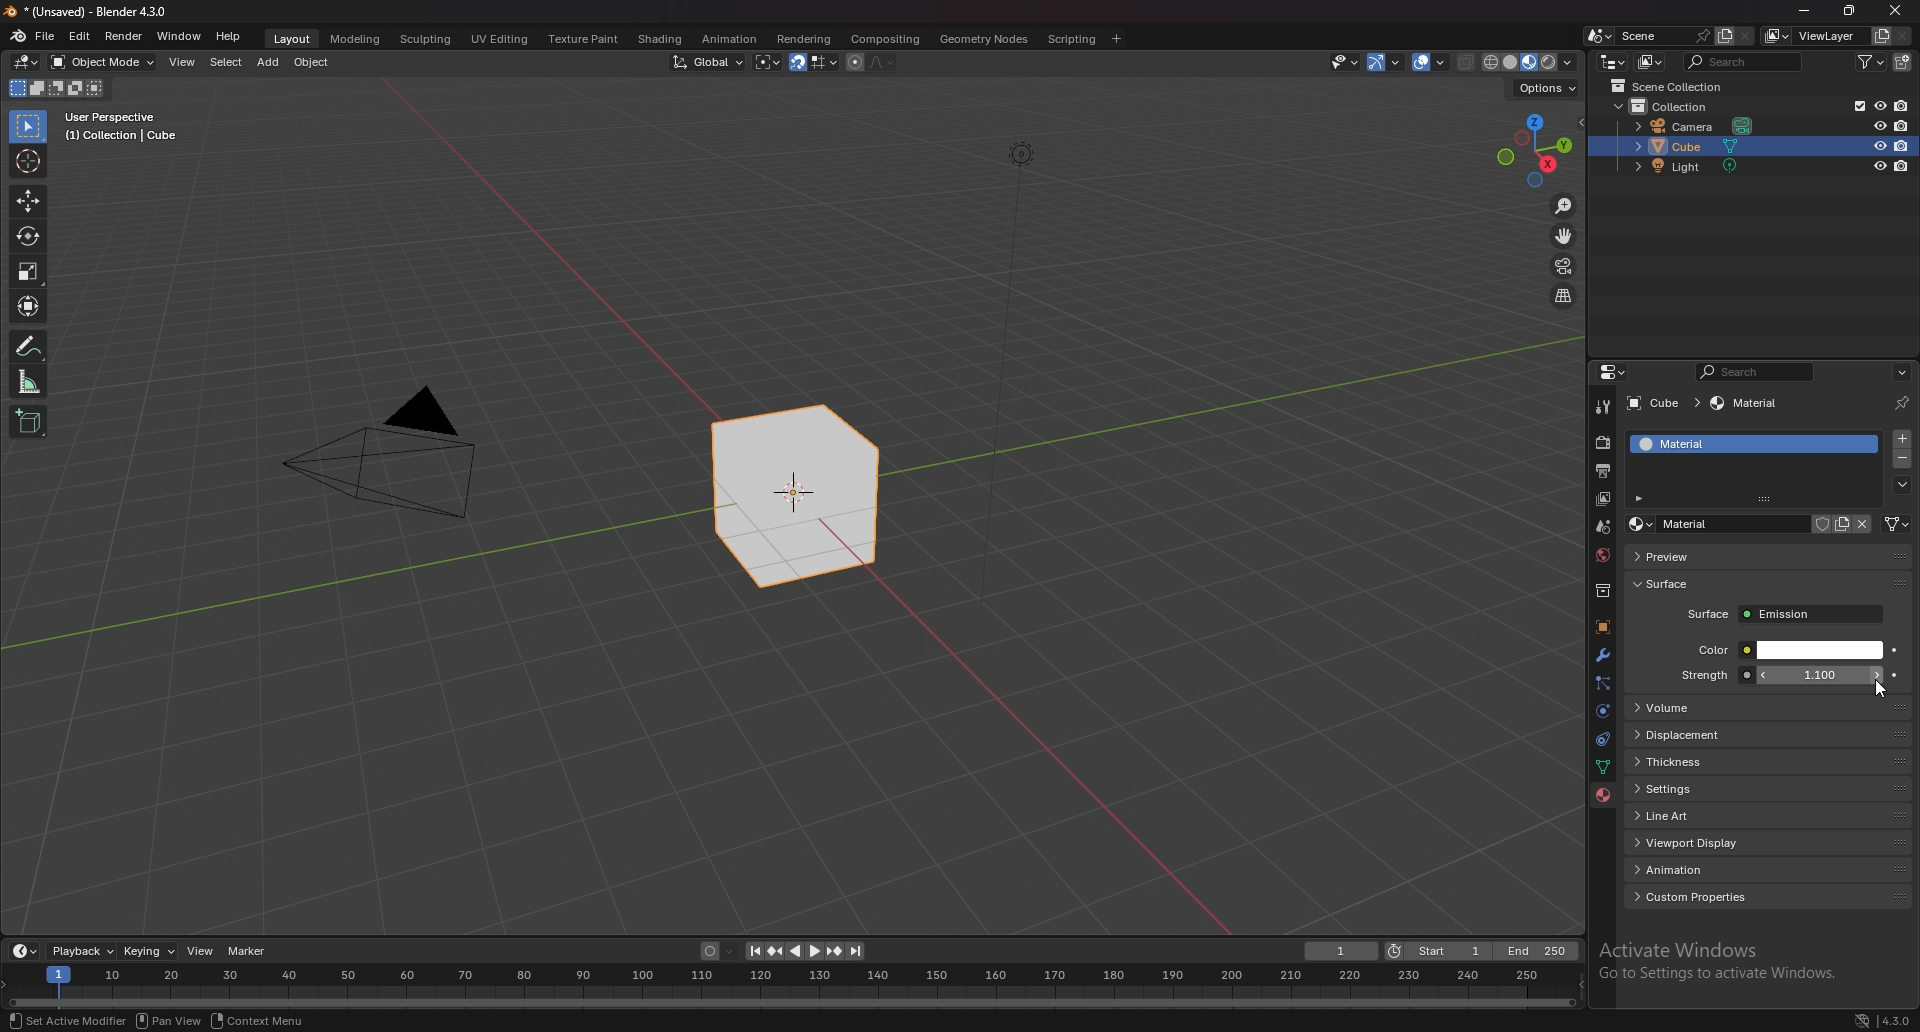 The image size is (1920, 1032). What do you see at coordinates (1823, 675) in the screenshot?
I see `strength` at bounding box center [1823, 675].